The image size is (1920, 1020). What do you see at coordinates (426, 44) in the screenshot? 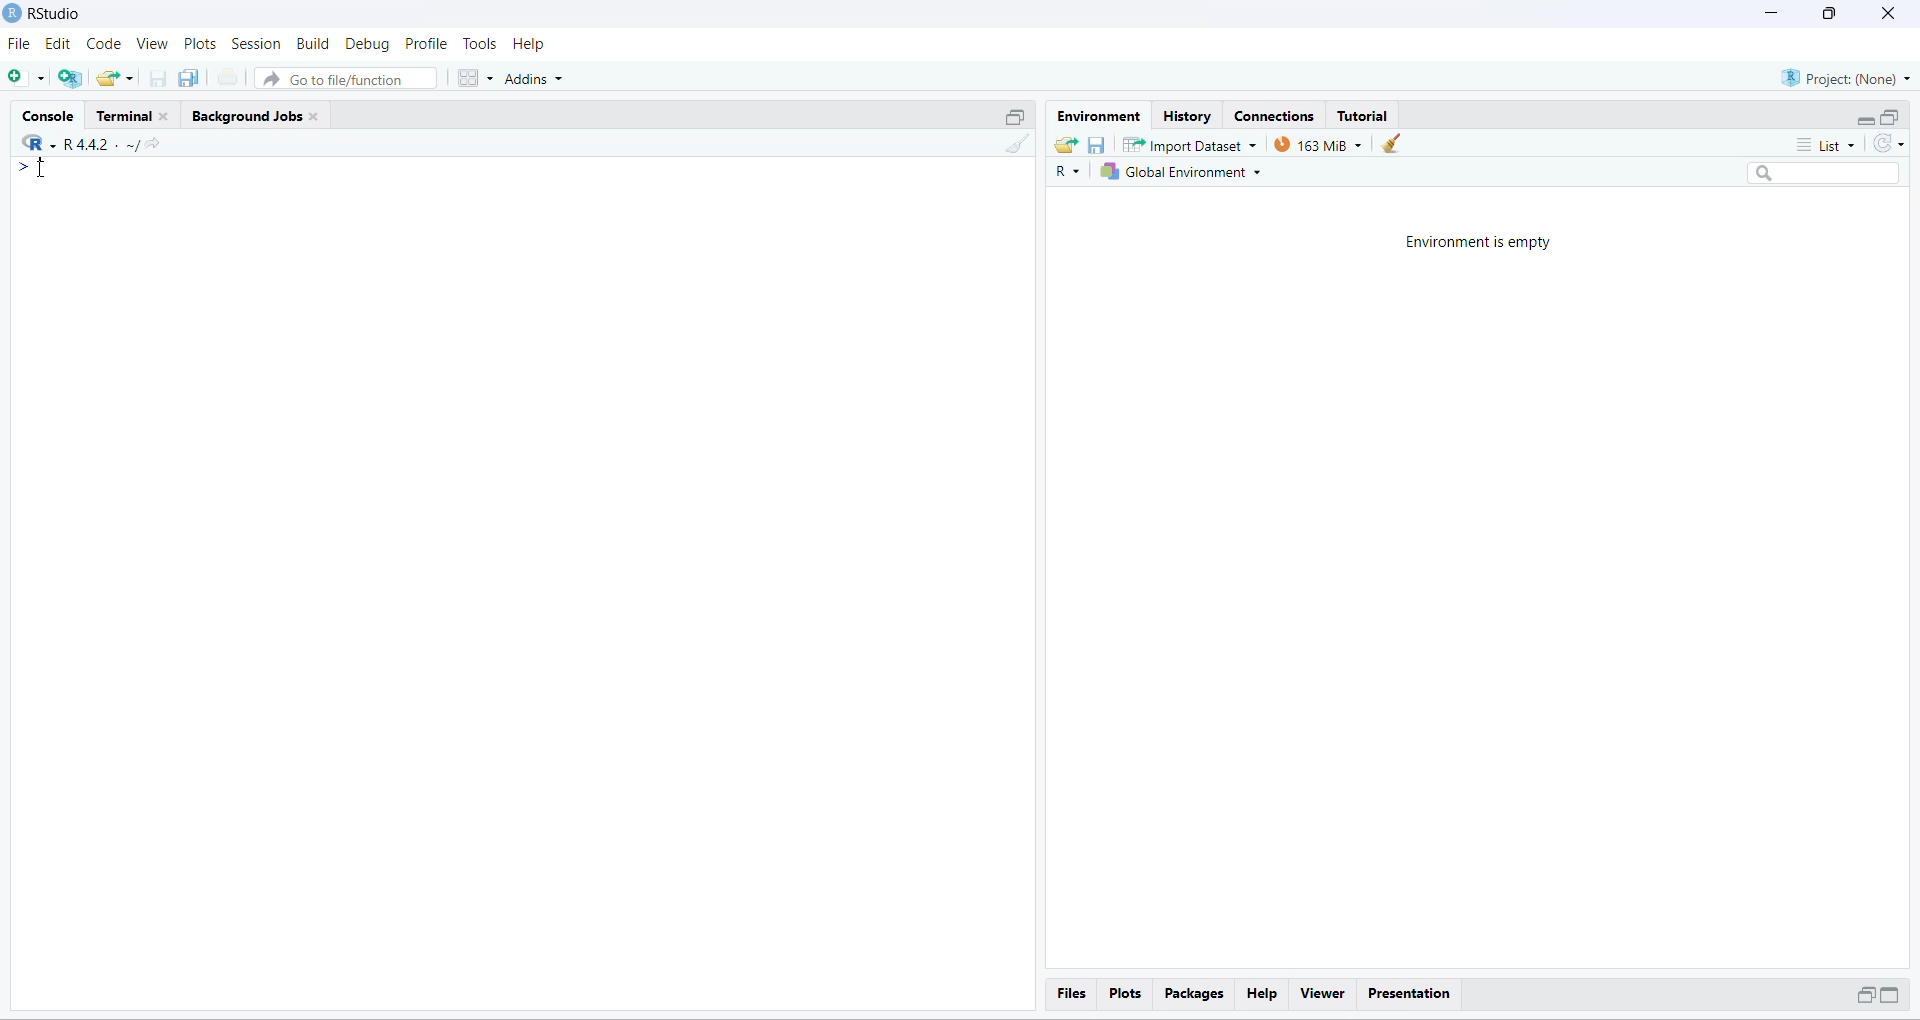
I see `Profile` at bounding box center [426, 44].